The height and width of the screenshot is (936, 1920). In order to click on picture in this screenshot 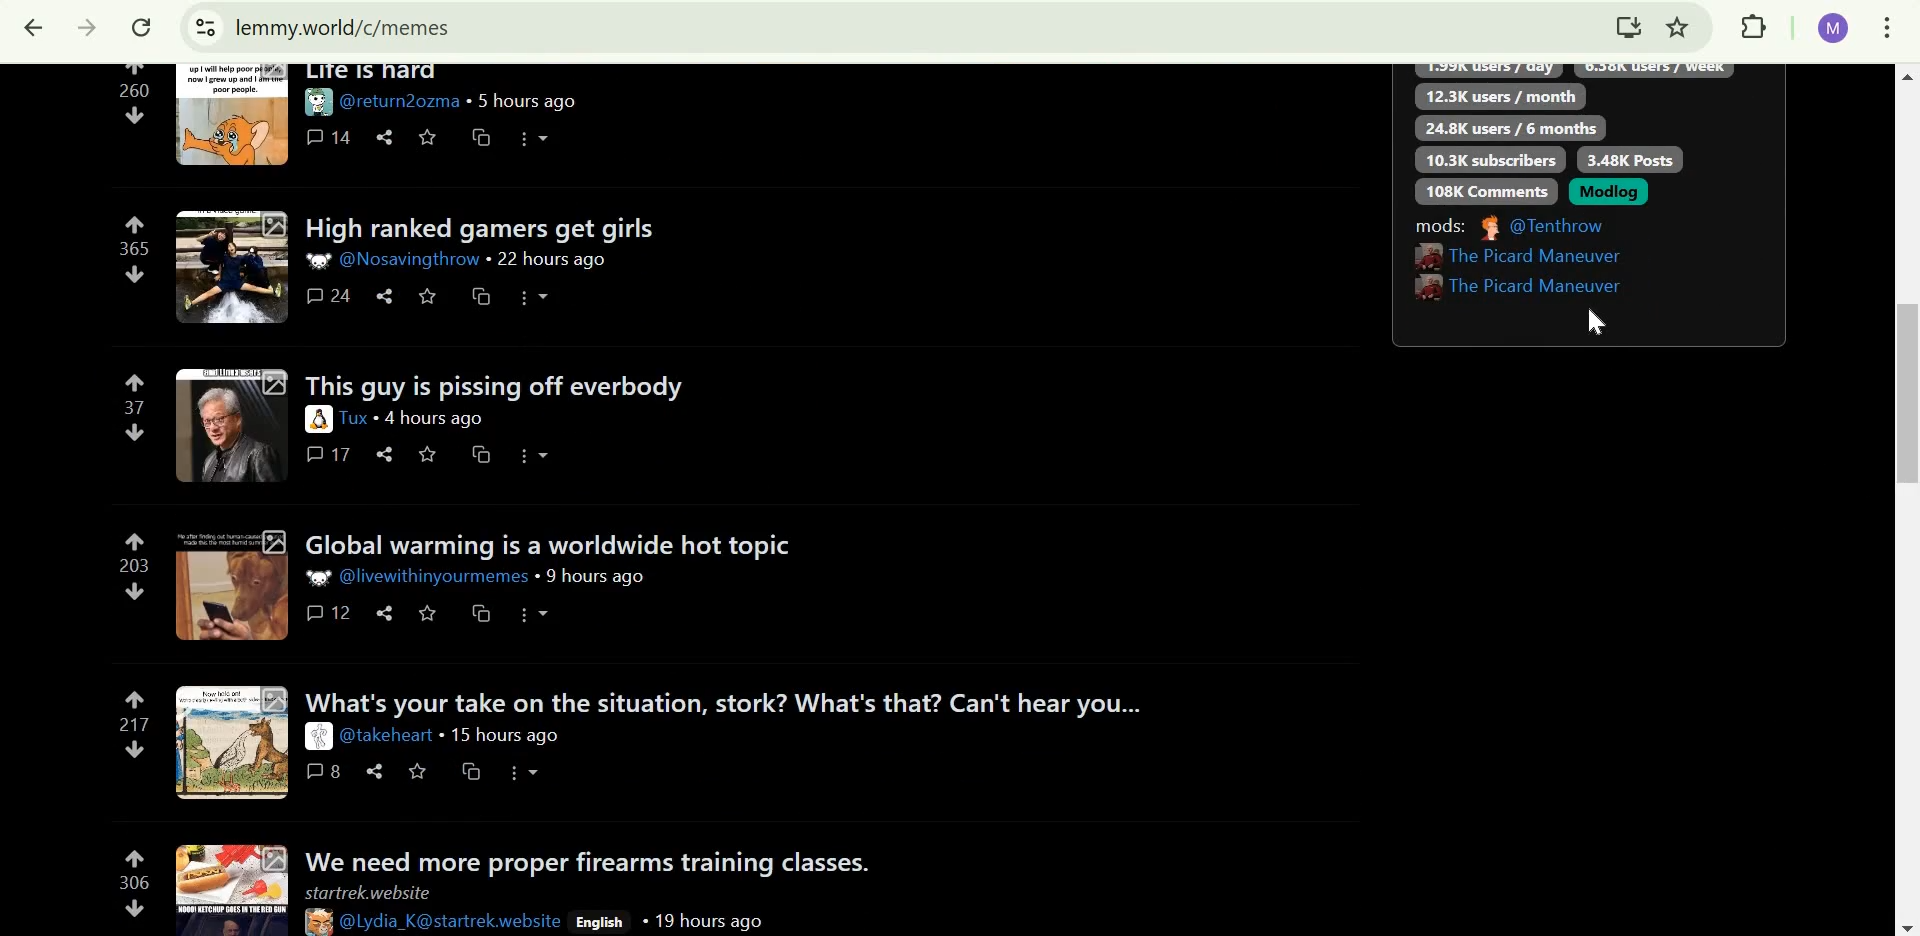, I will do `click(322, 578)`.